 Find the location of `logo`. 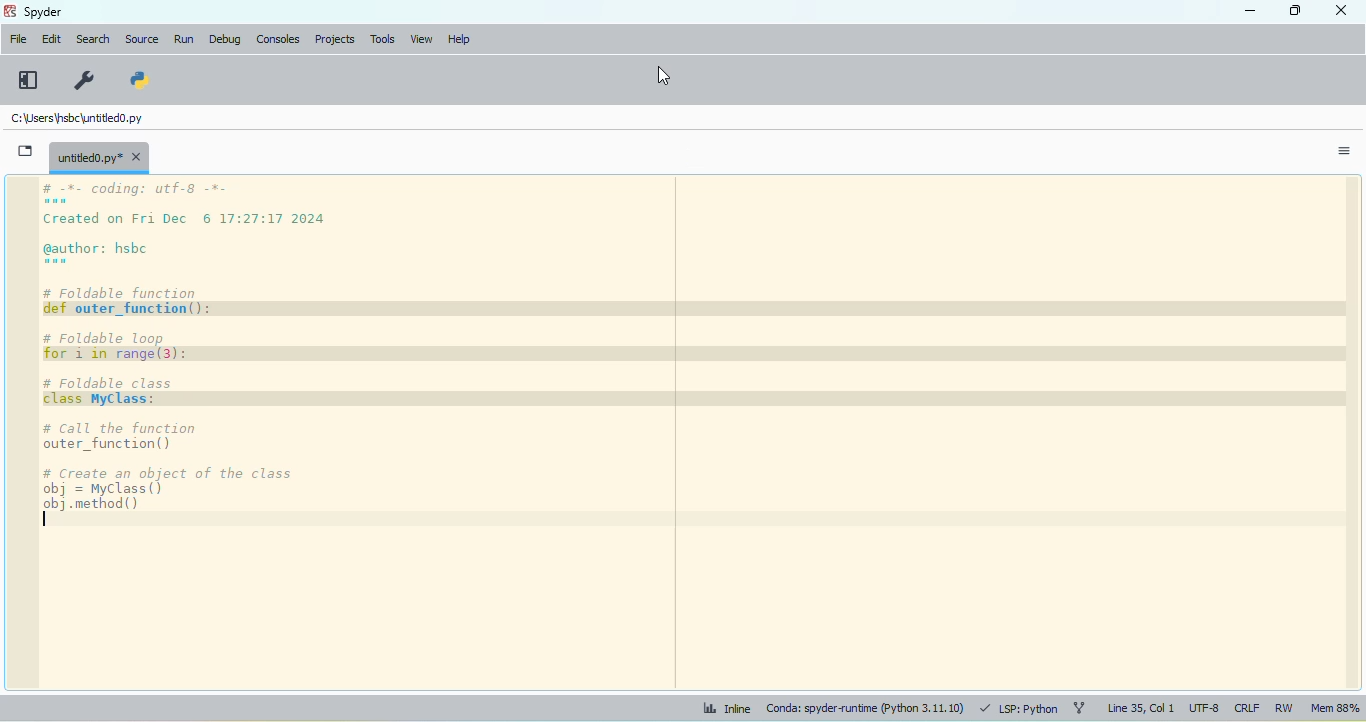

logo is located at coordinates (10, 11).